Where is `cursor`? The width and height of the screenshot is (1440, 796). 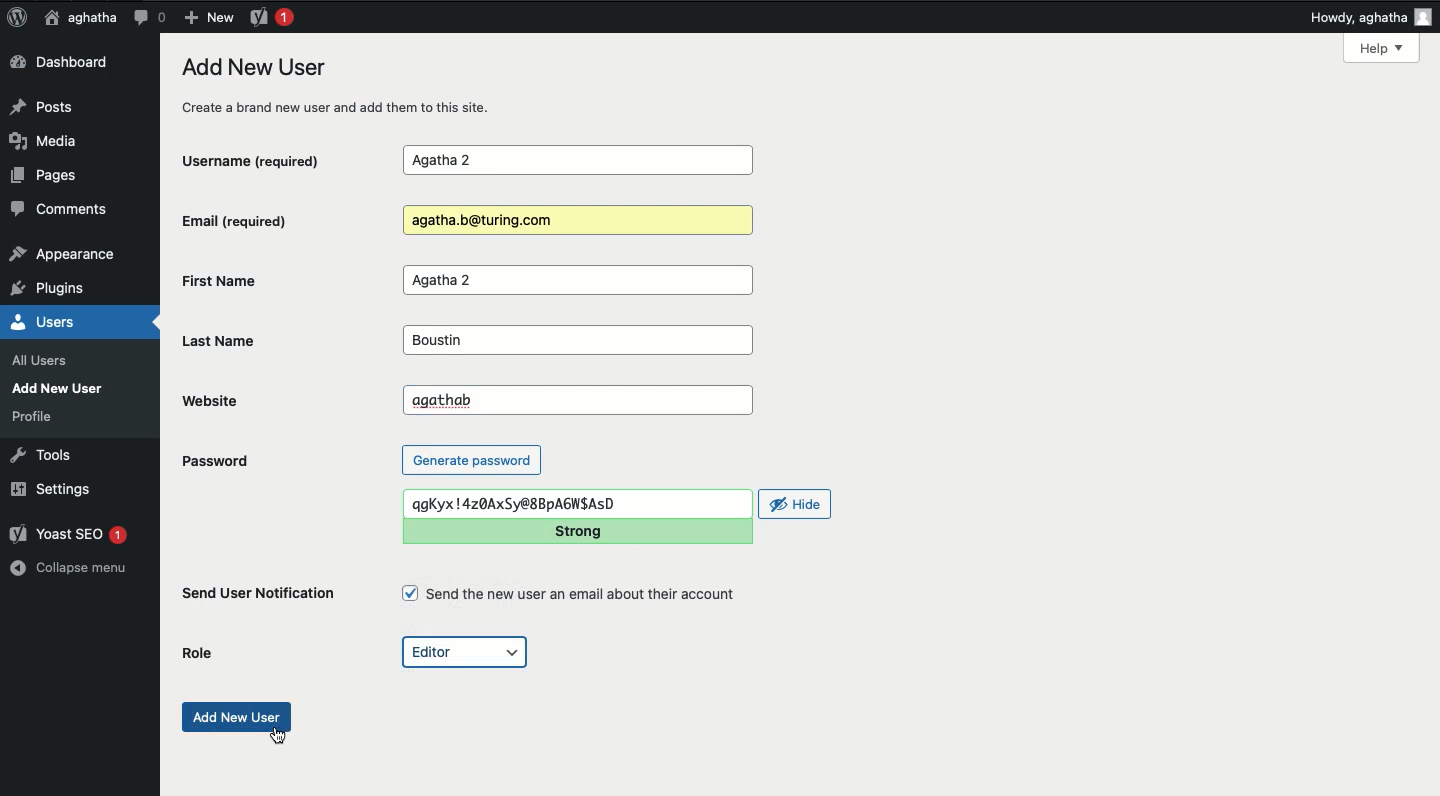
cursor is located at coordinates (278, 739).